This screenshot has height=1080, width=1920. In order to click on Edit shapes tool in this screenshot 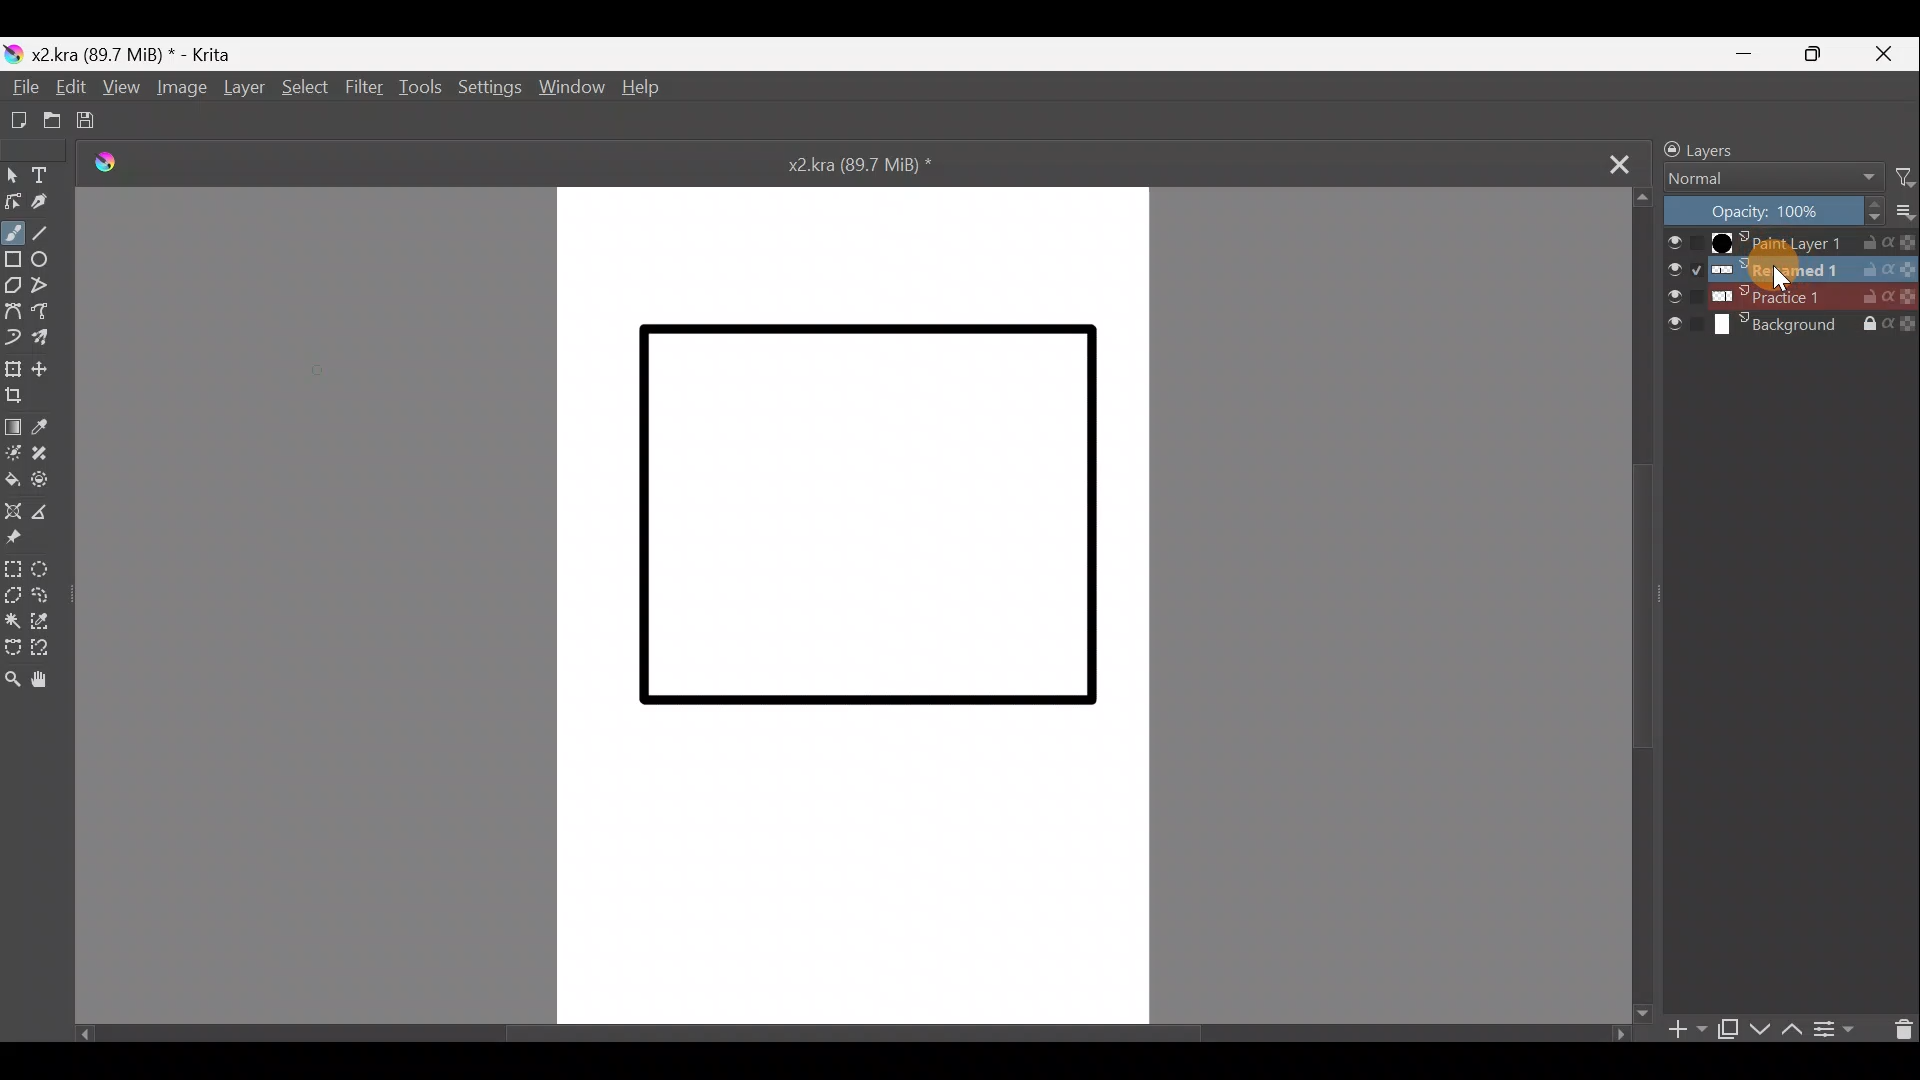, I will do `click(12, 202)`.